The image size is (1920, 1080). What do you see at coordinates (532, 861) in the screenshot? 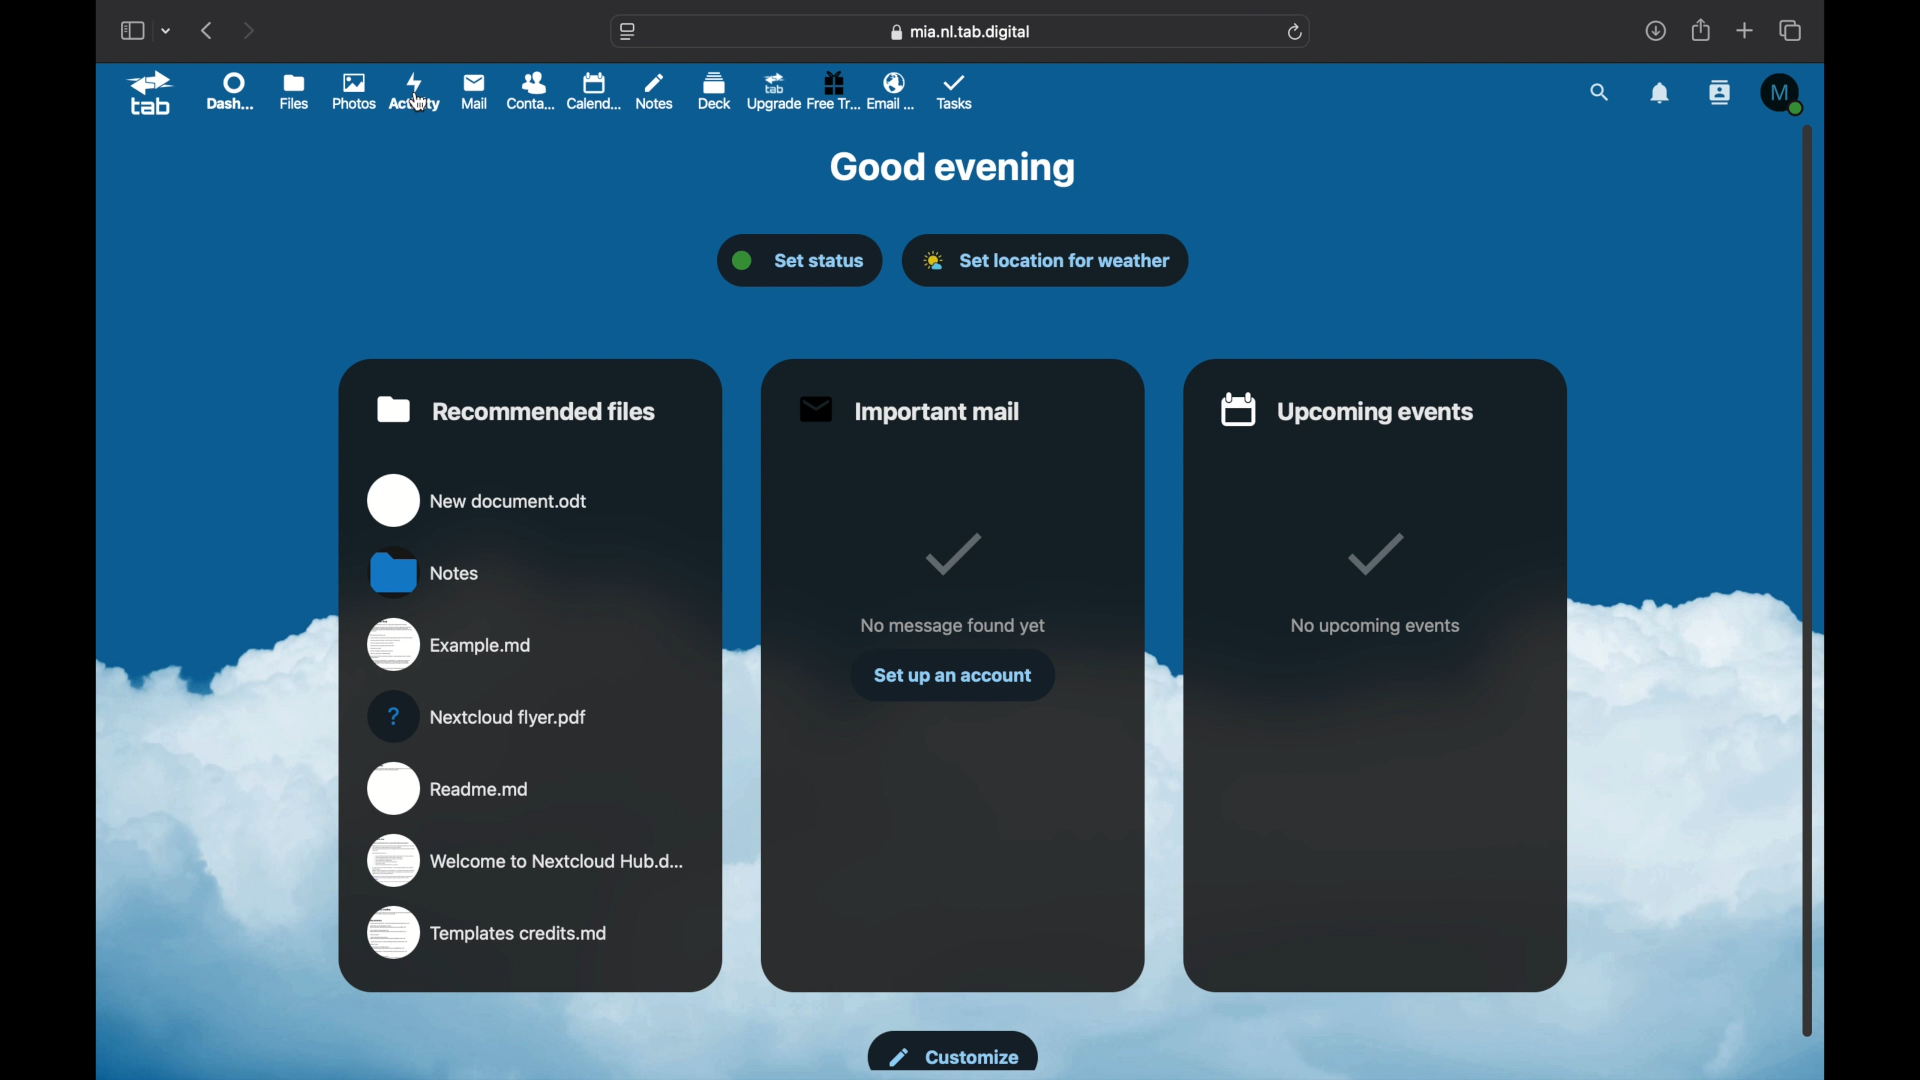
I see `welcome` at bounding box center [532, 861].